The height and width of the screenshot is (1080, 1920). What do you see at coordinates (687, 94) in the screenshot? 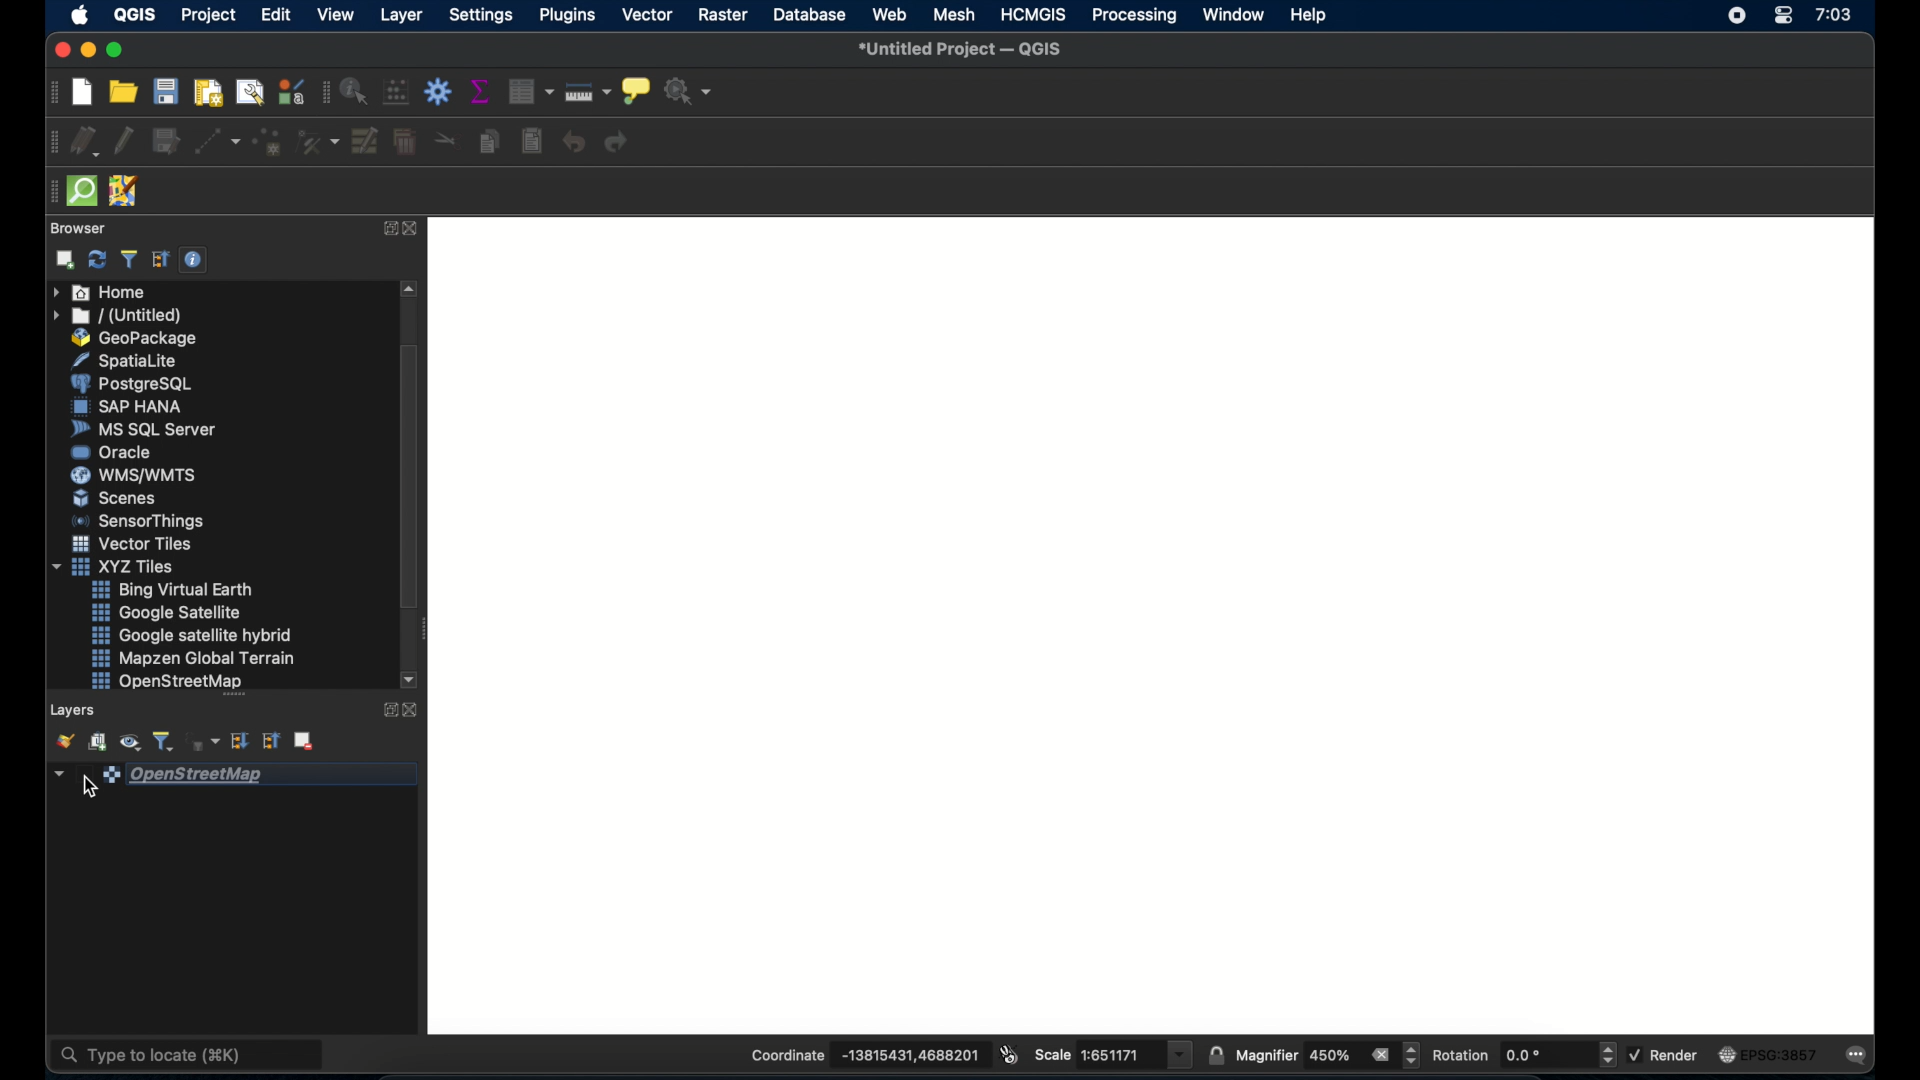
I see `no action selected` at bounding box center [687, 94].